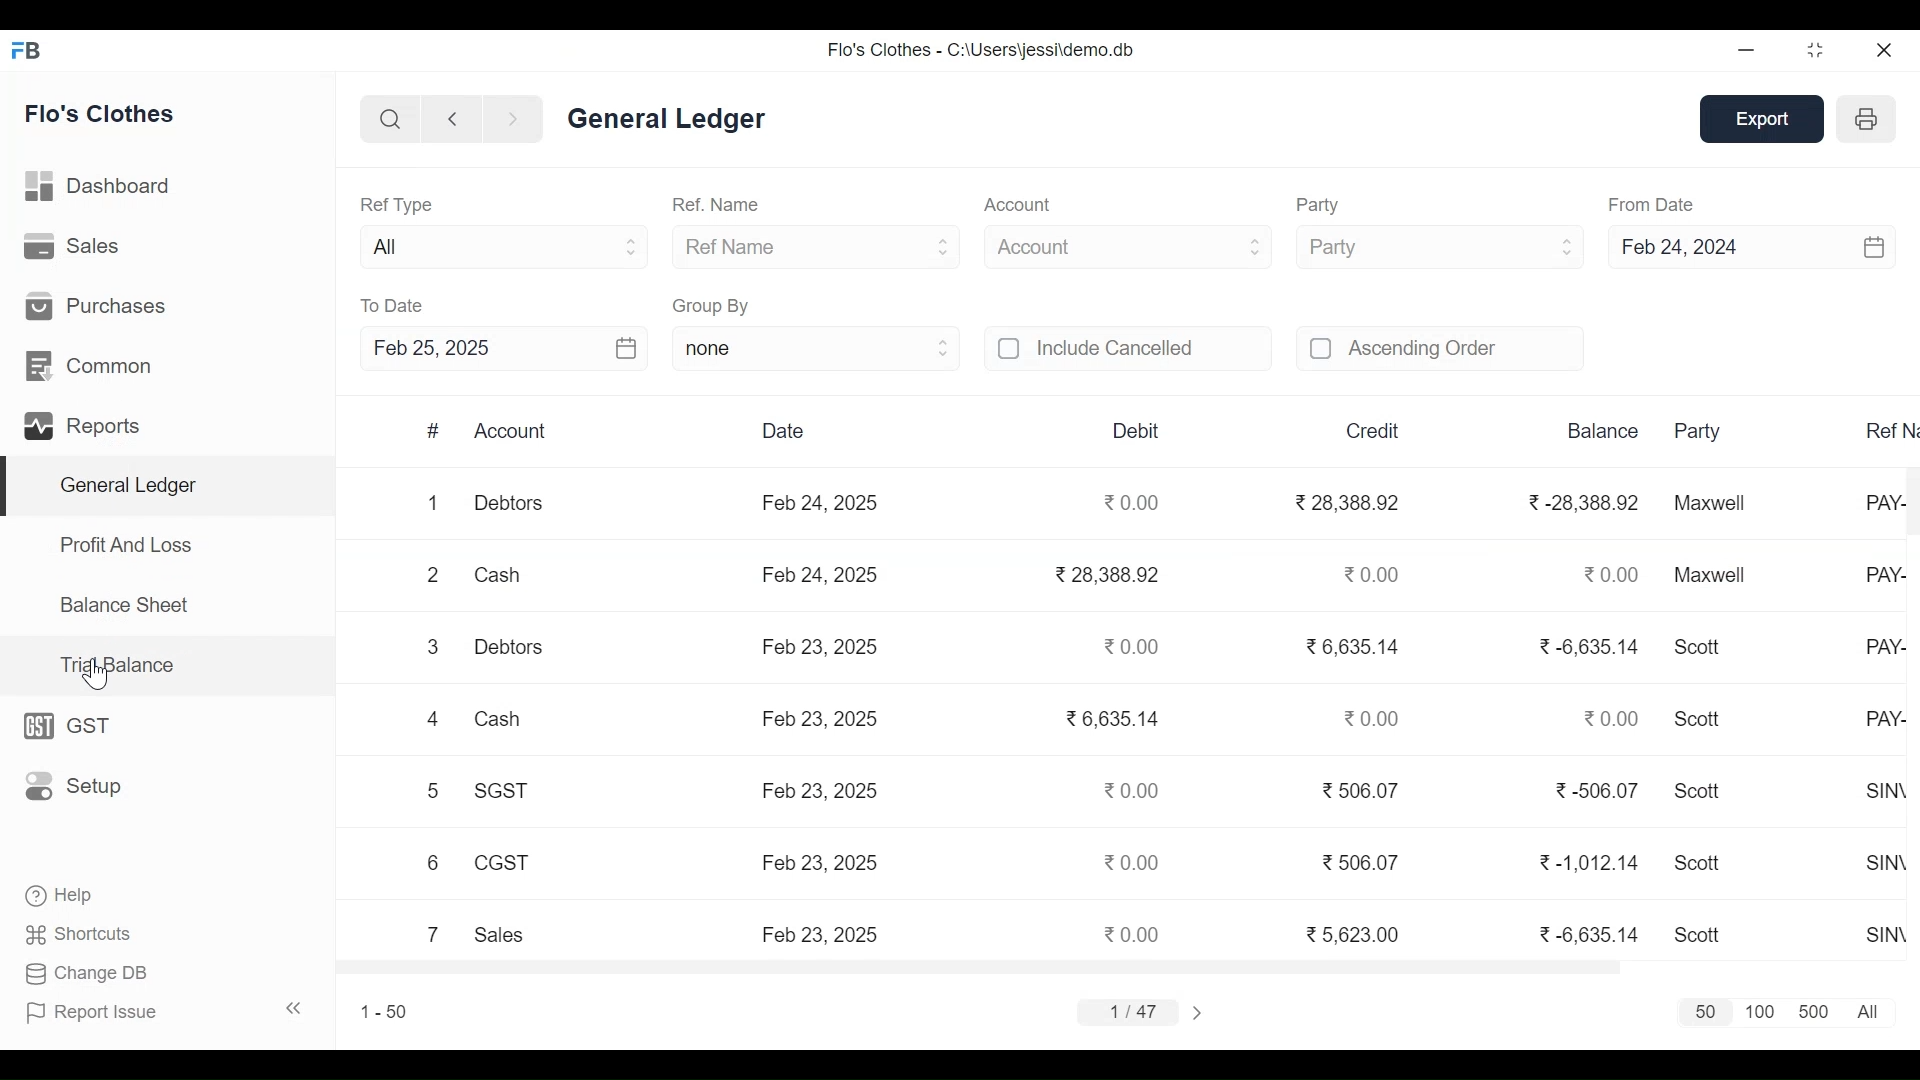 Image resolution: width=1920 pixels, height=1080 pixels. Describe the element at coordinates (1884, 573) in the screenshot. I see `PAY-` at that location.